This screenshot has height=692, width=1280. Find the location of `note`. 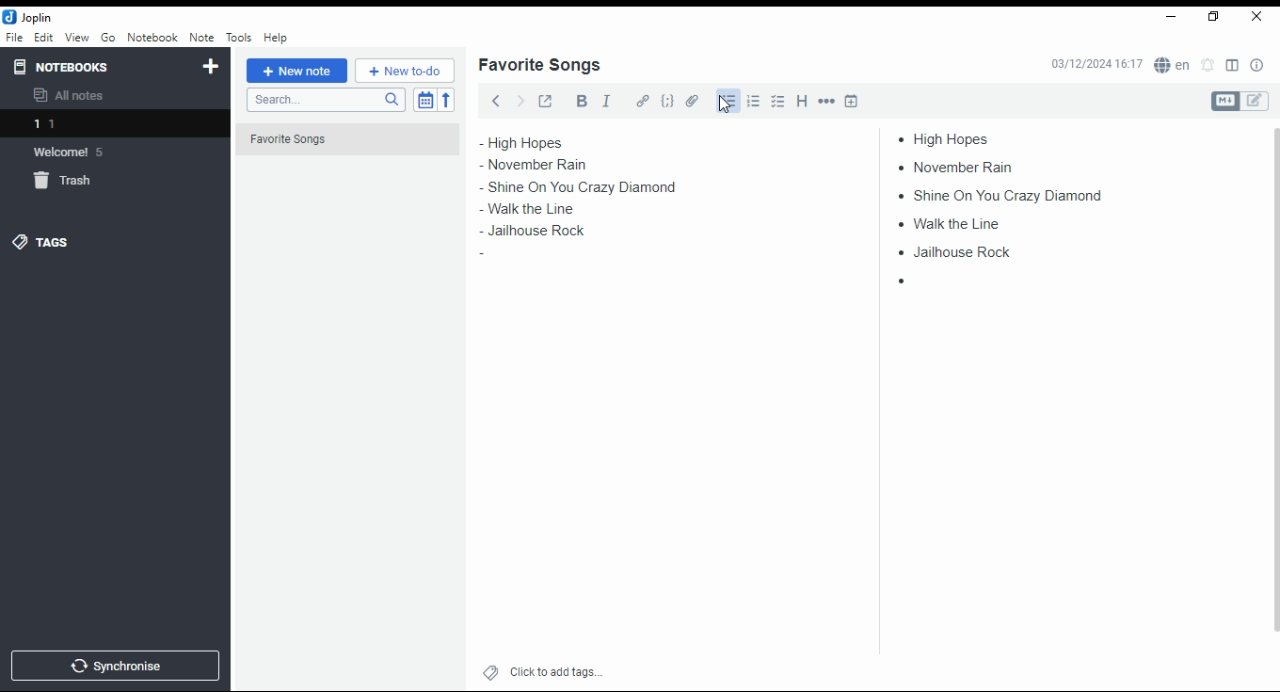

note is located at coordinates (201, 37).